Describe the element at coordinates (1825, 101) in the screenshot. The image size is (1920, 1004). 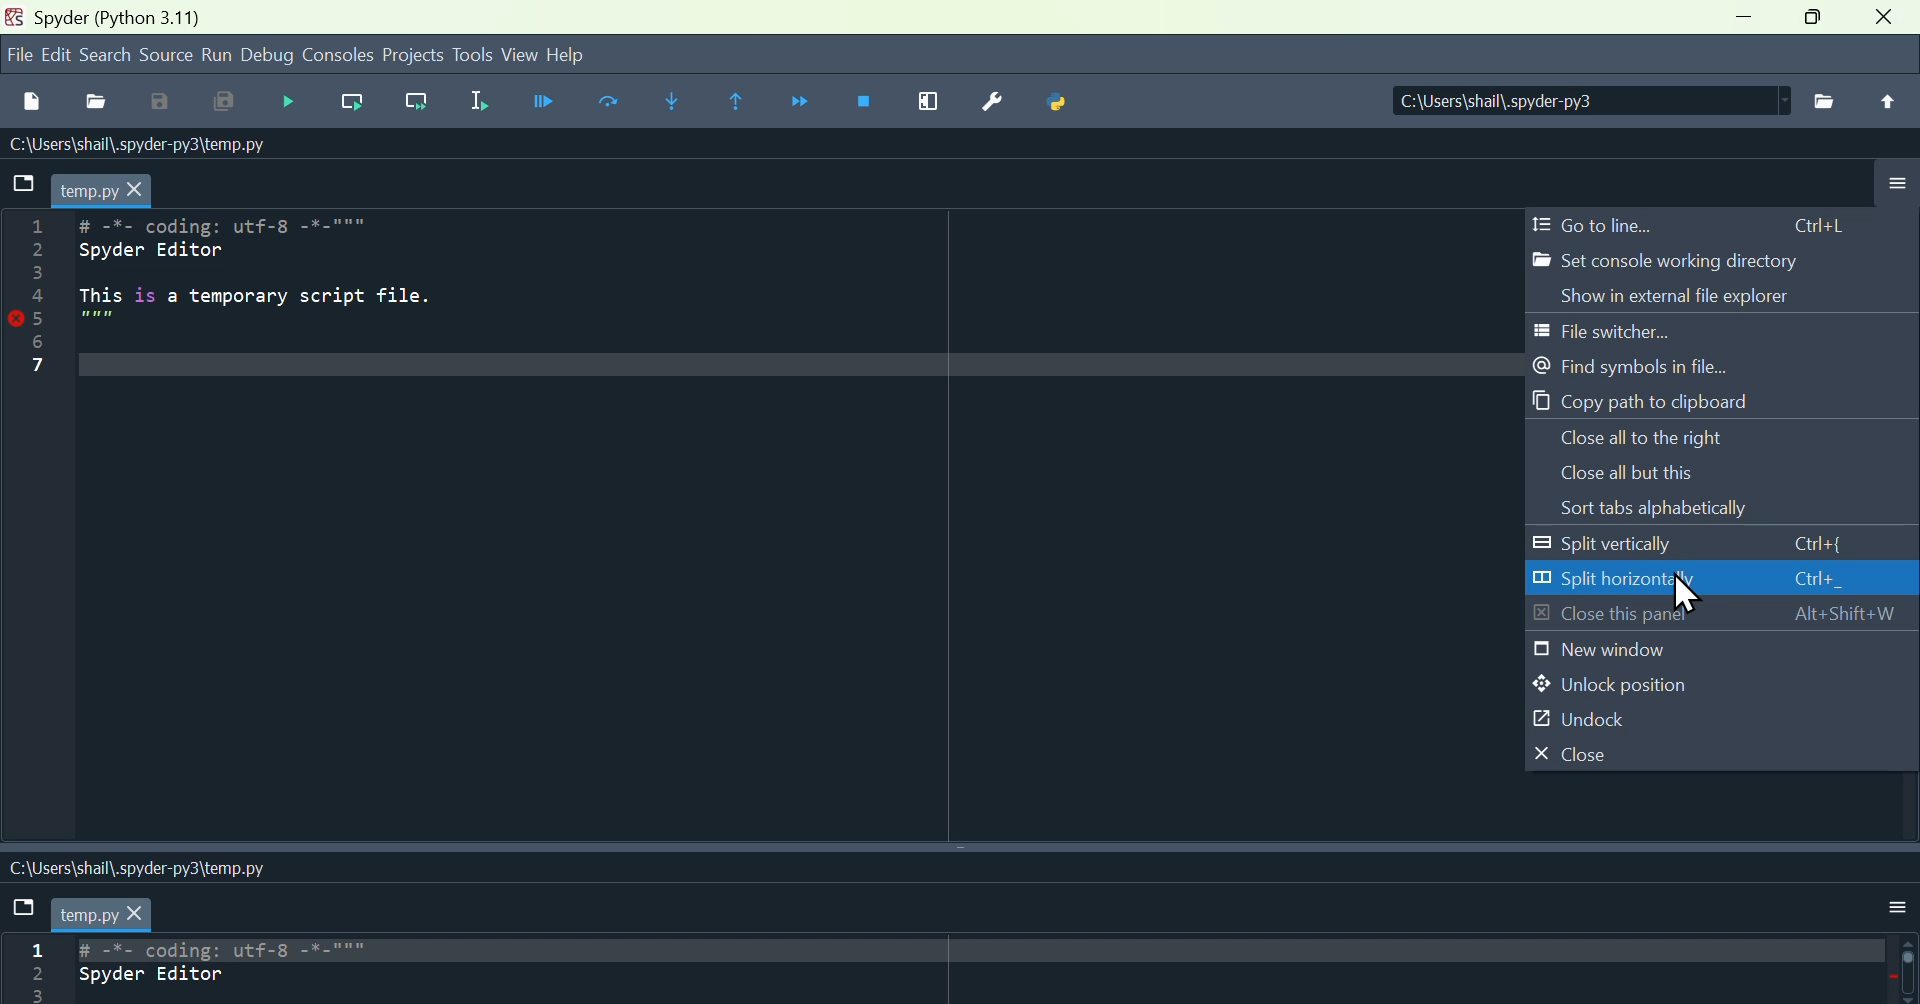
I see `File` at that location.